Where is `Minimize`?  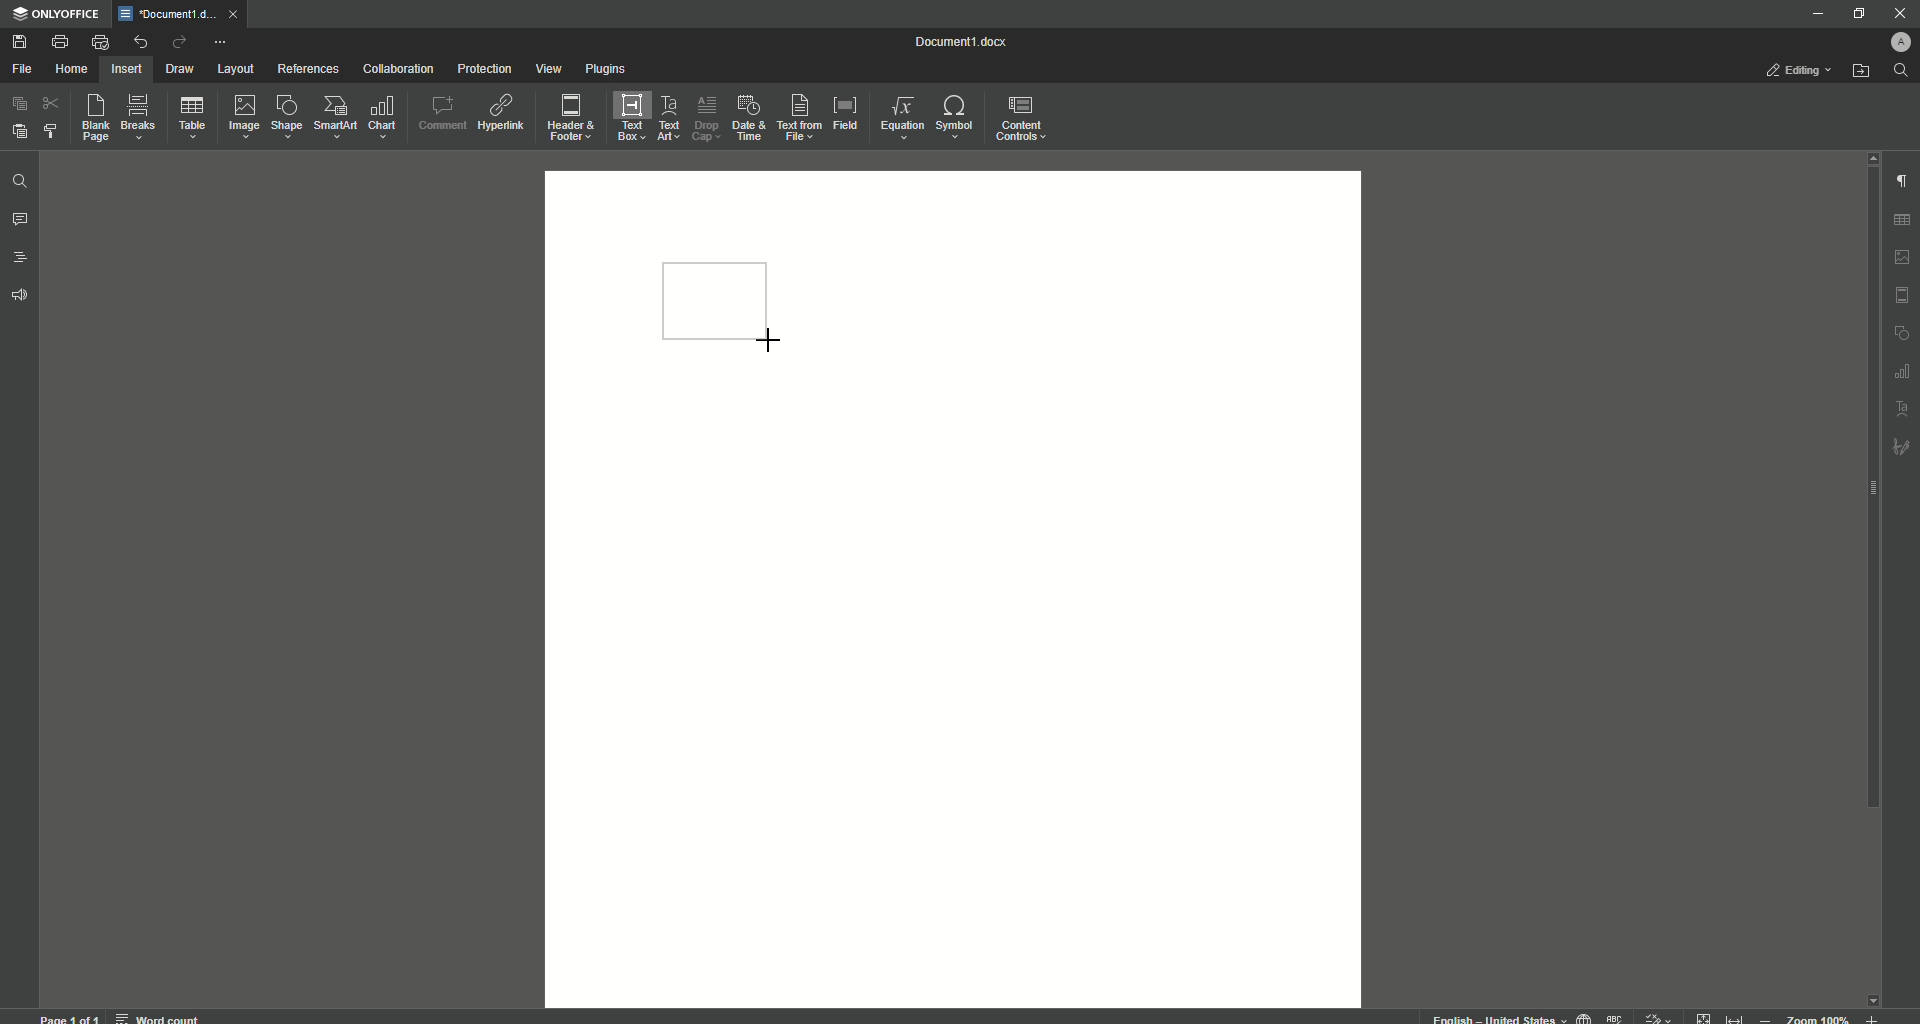
Minimize is located at coordinates (1812, 13).